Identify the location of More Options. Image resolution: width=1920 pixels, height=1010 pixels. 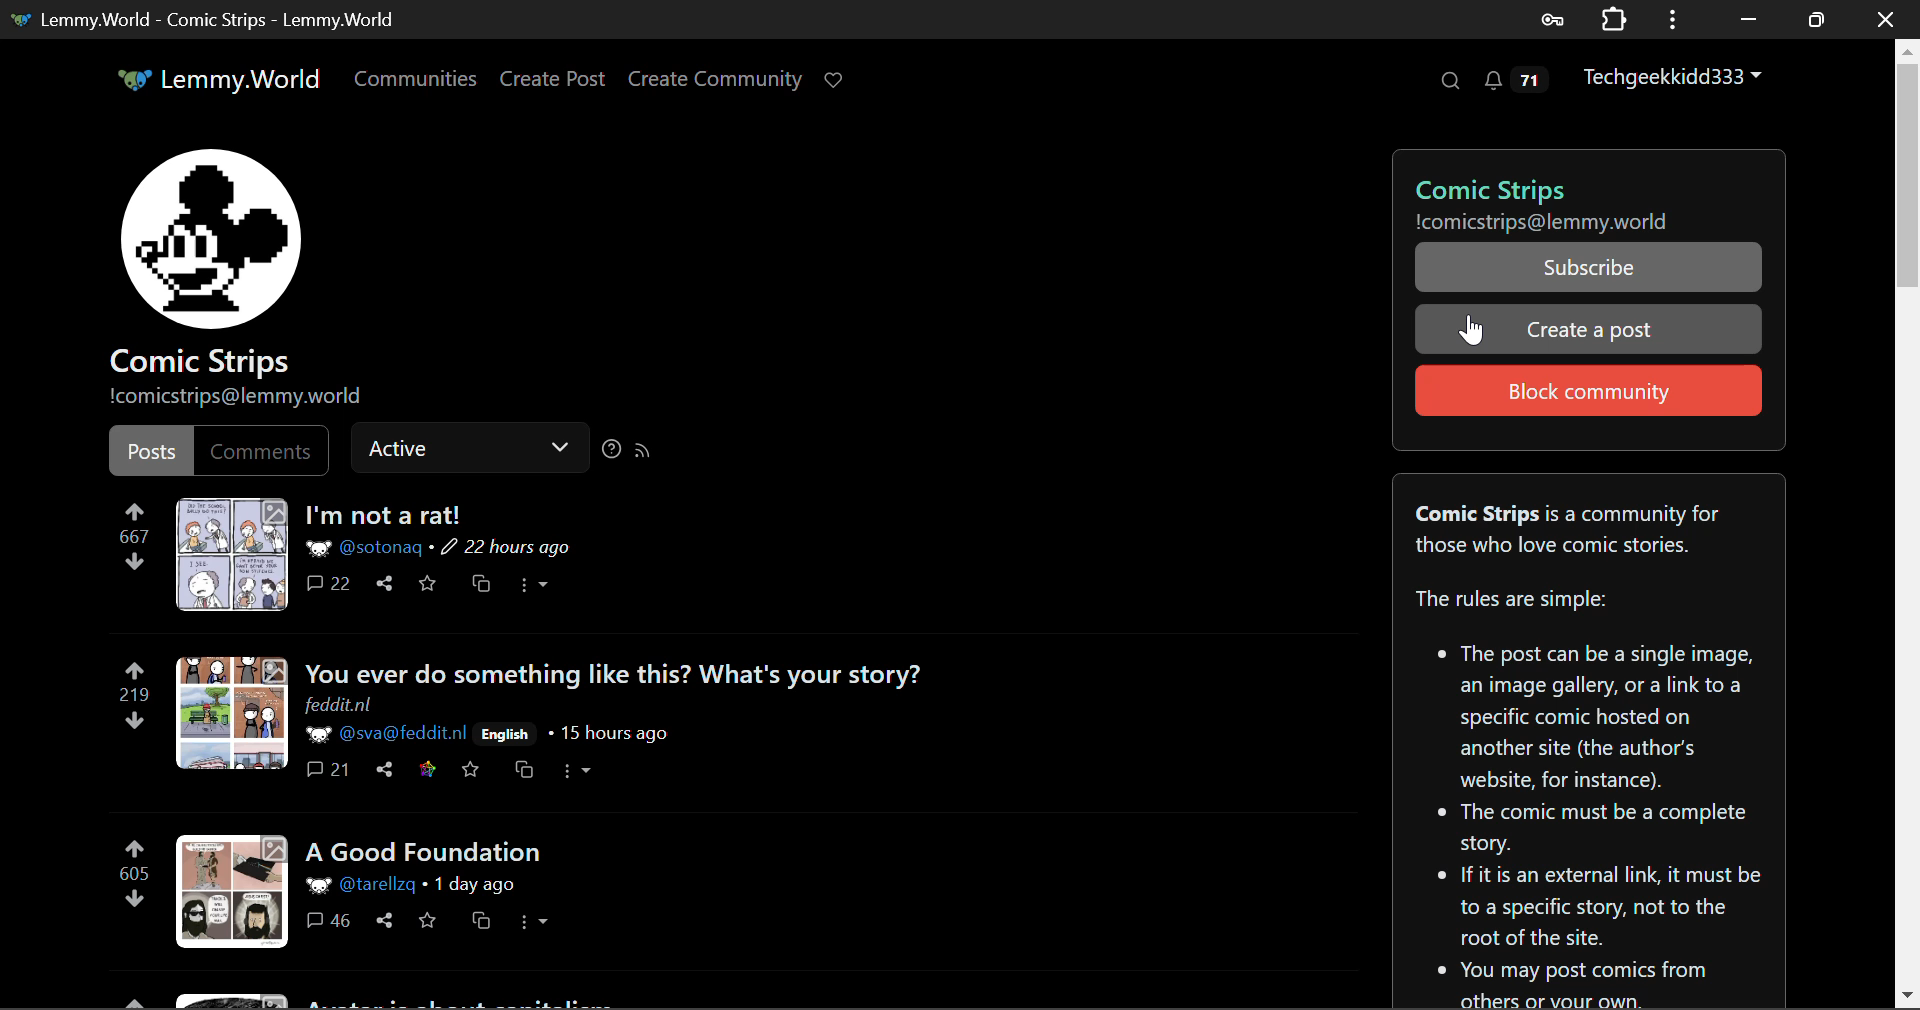
(535, 922).